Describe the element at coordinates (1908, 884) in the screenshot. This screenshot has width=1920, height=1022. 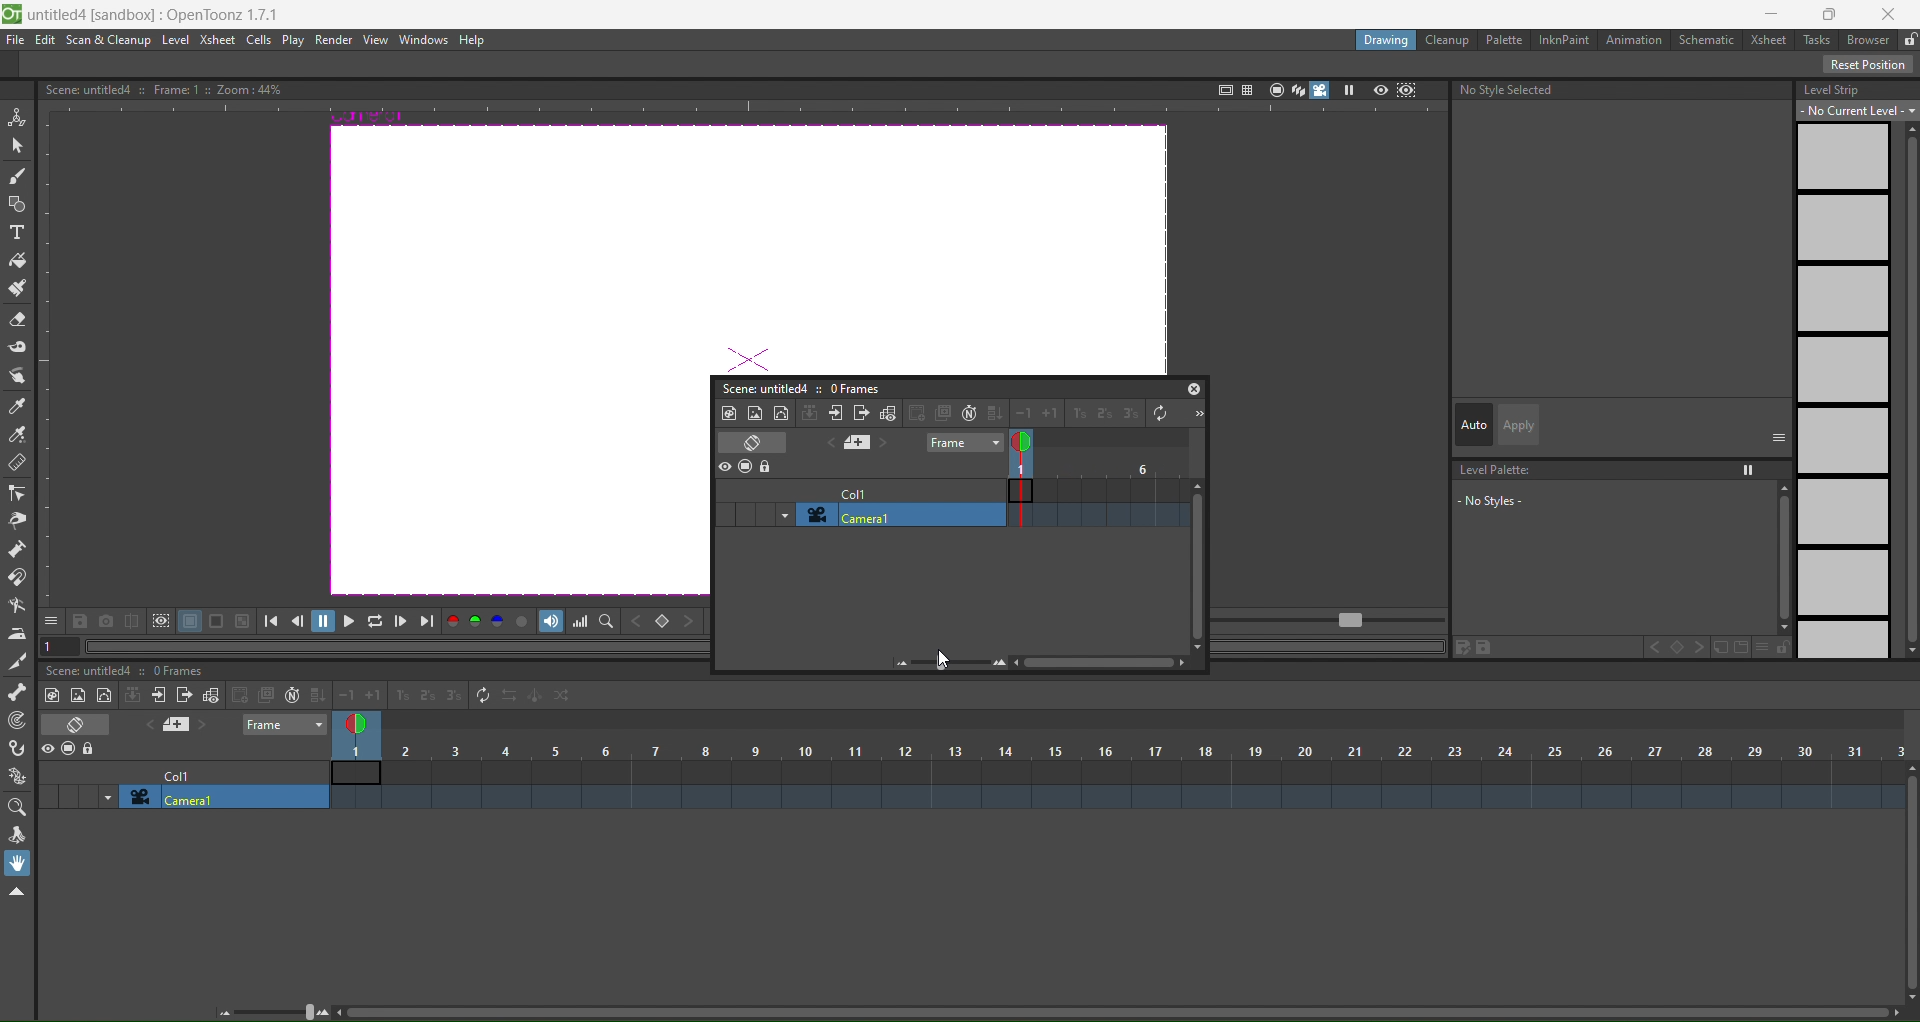
I see `scroll bar` at that location.